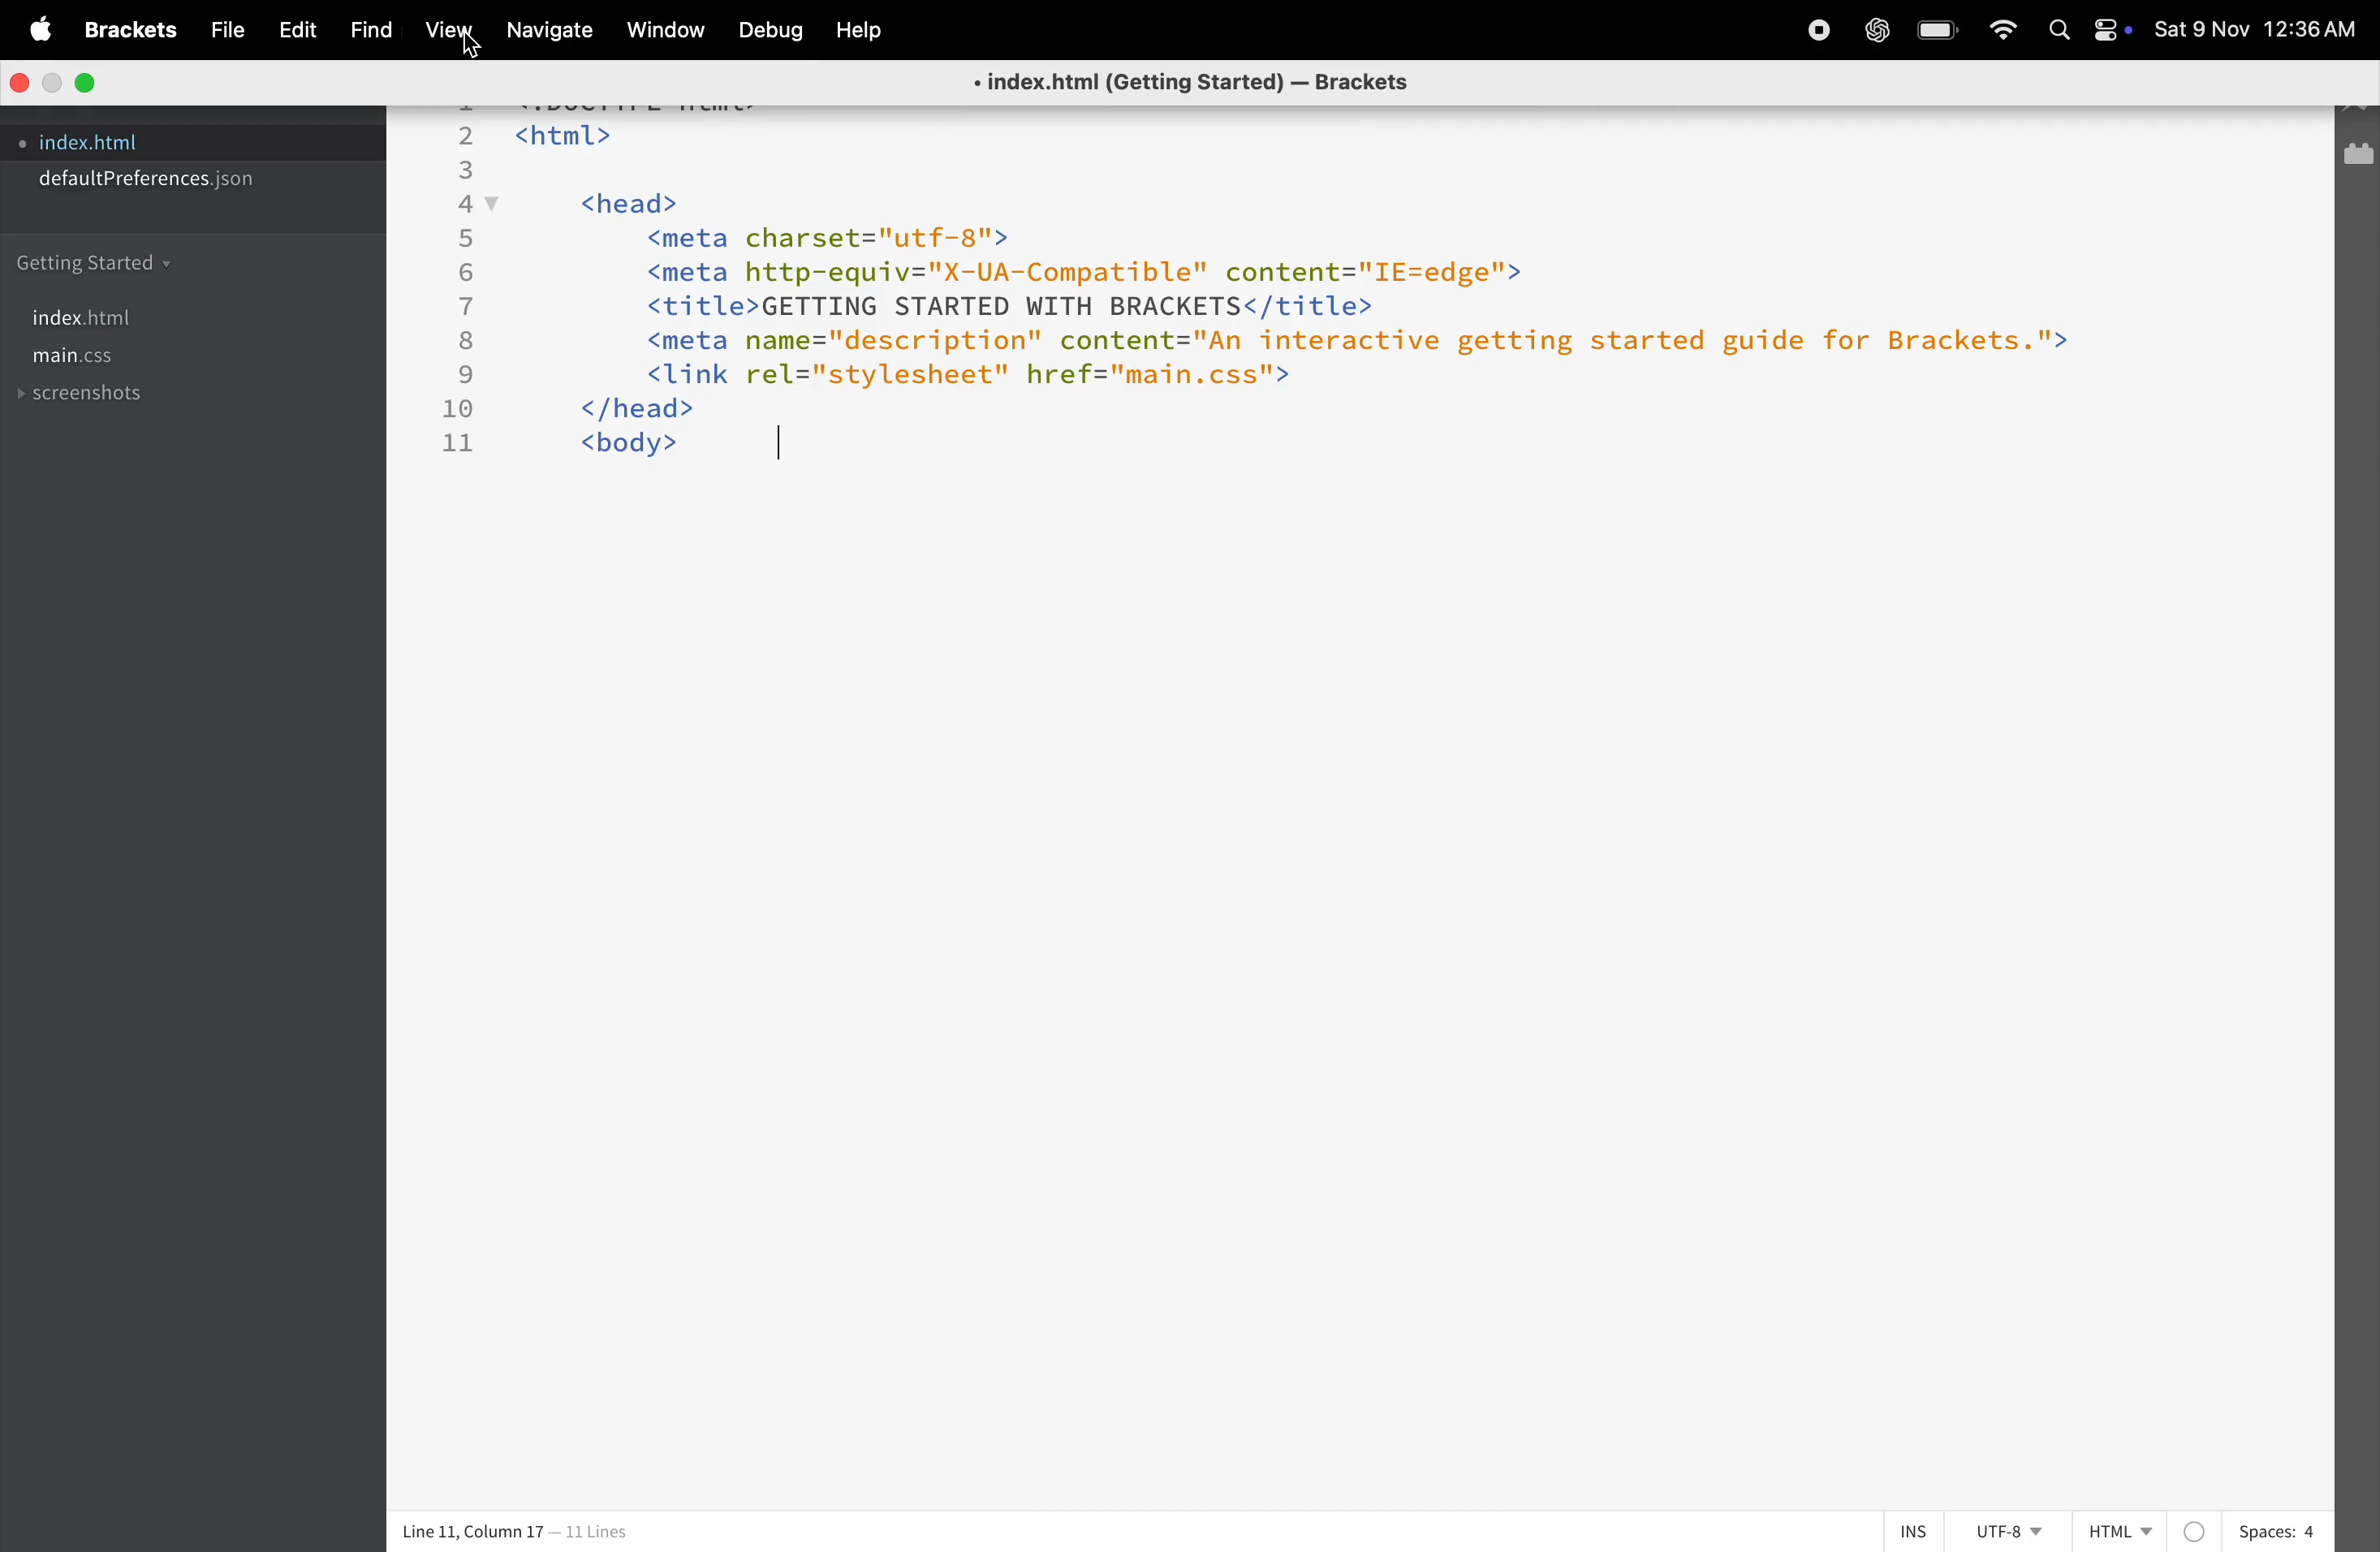 The width and height of the screenshot is (2380, 1552). Describe the element at coordinates (511, 1533) in the screenshot. I see `coloumn and lines` at that location.